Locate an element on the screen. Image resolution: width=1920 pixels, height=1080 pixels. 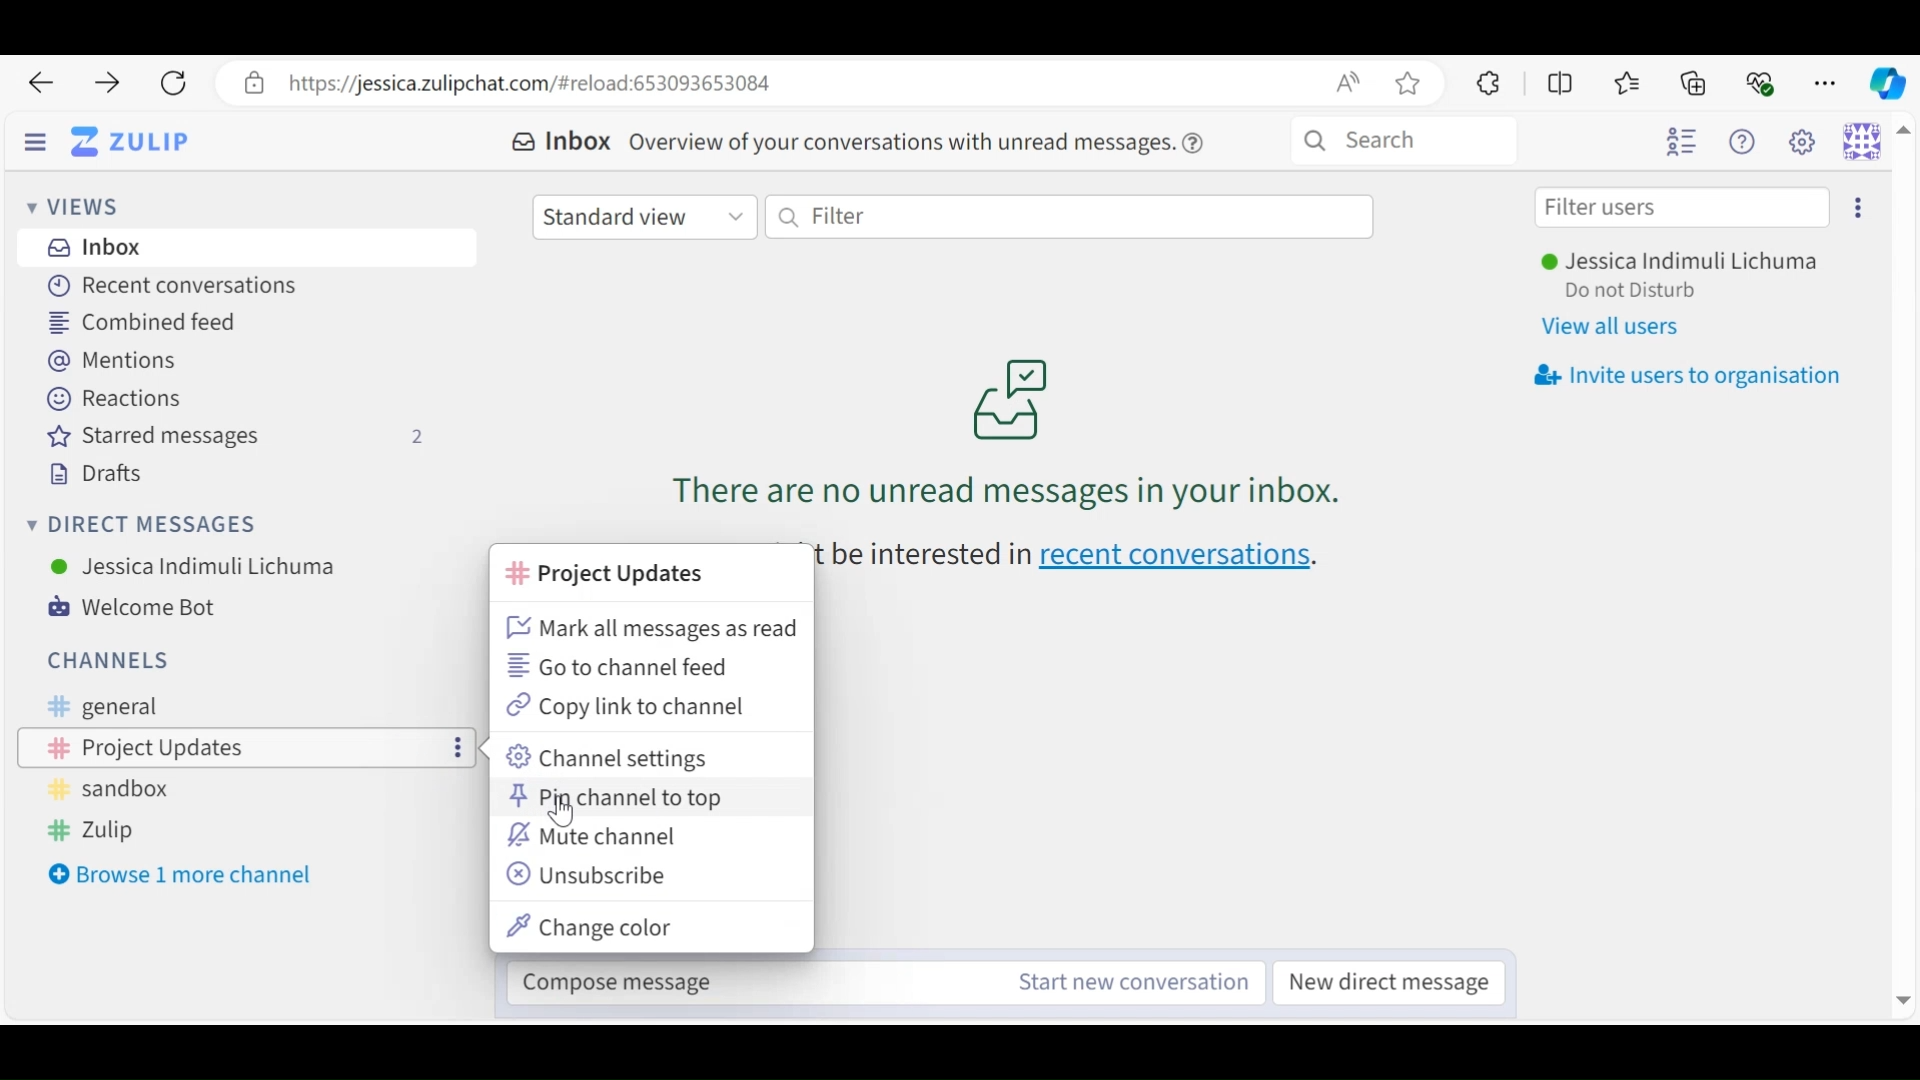
Channel setttings is located at coordinates (613, 757).